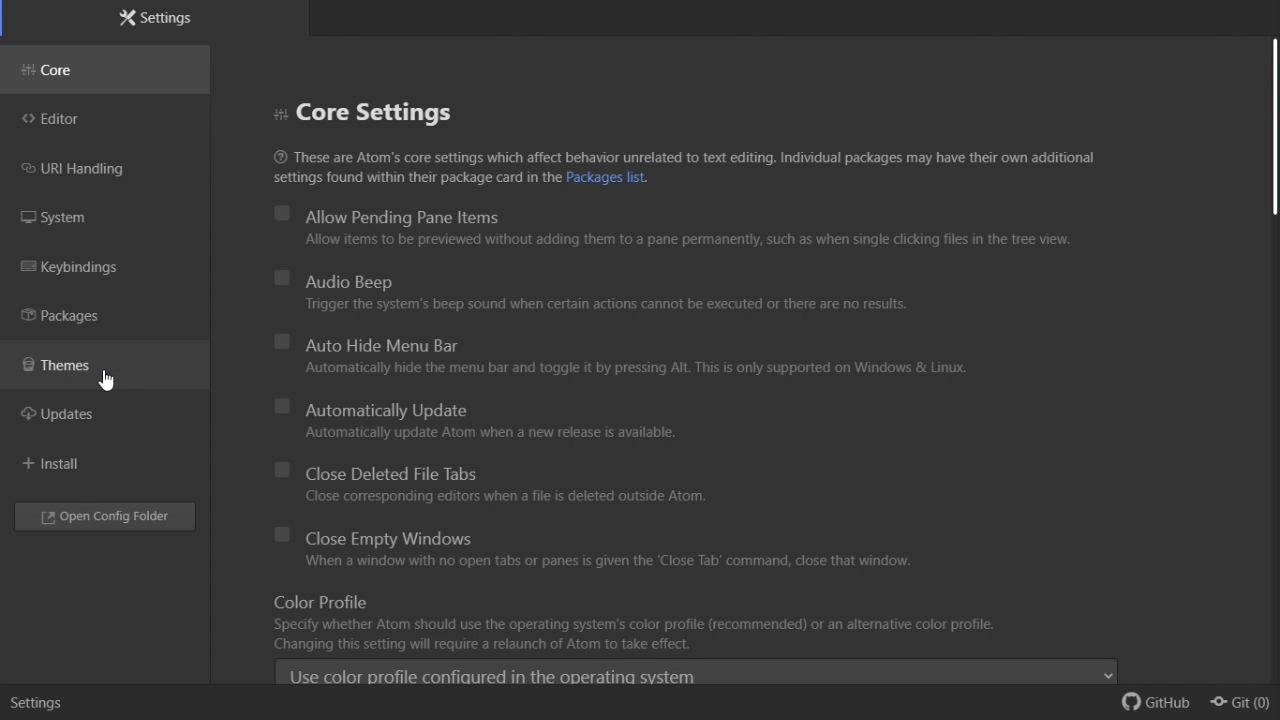 This screenshot has width=1280, height=720. What do you see at coordinates (668, 230) in the screenshot?
I see `Allow pending Pane items` at bounding box center [668, 230].